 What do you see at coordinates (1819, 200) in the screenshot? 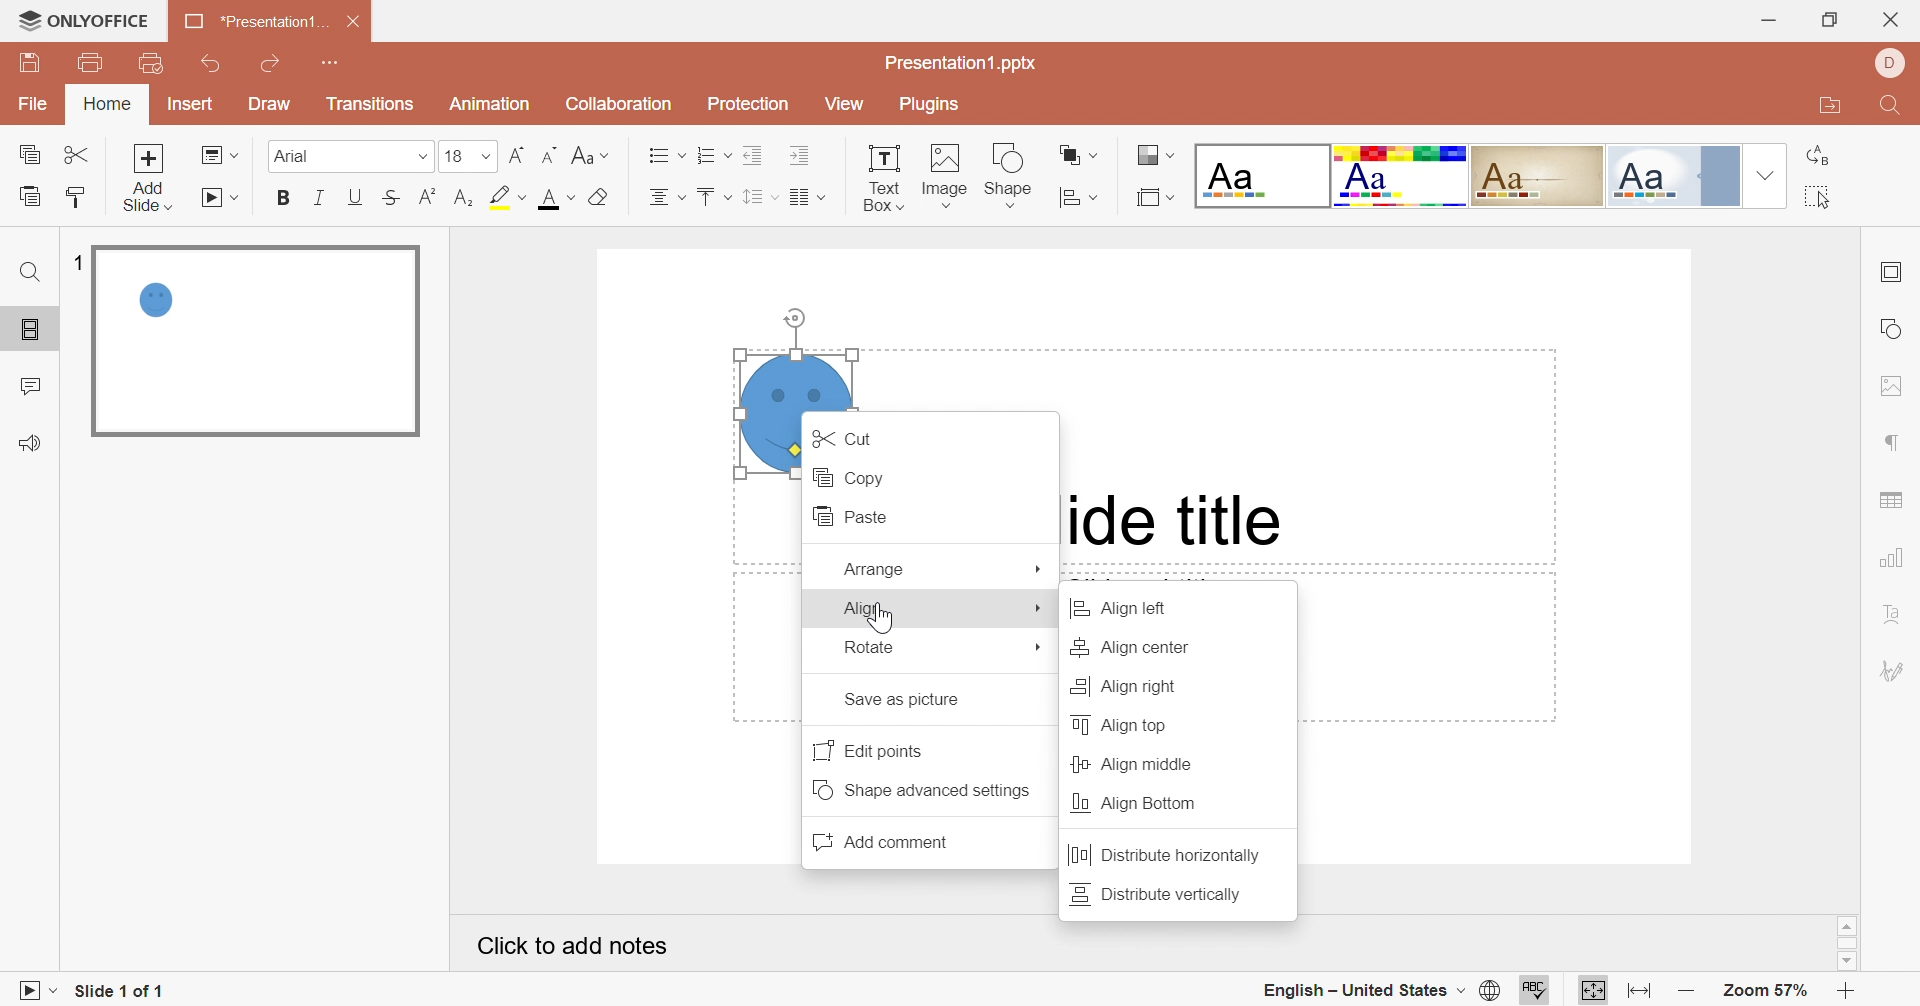
I see `Select all` at bounding box center [1819, 200].